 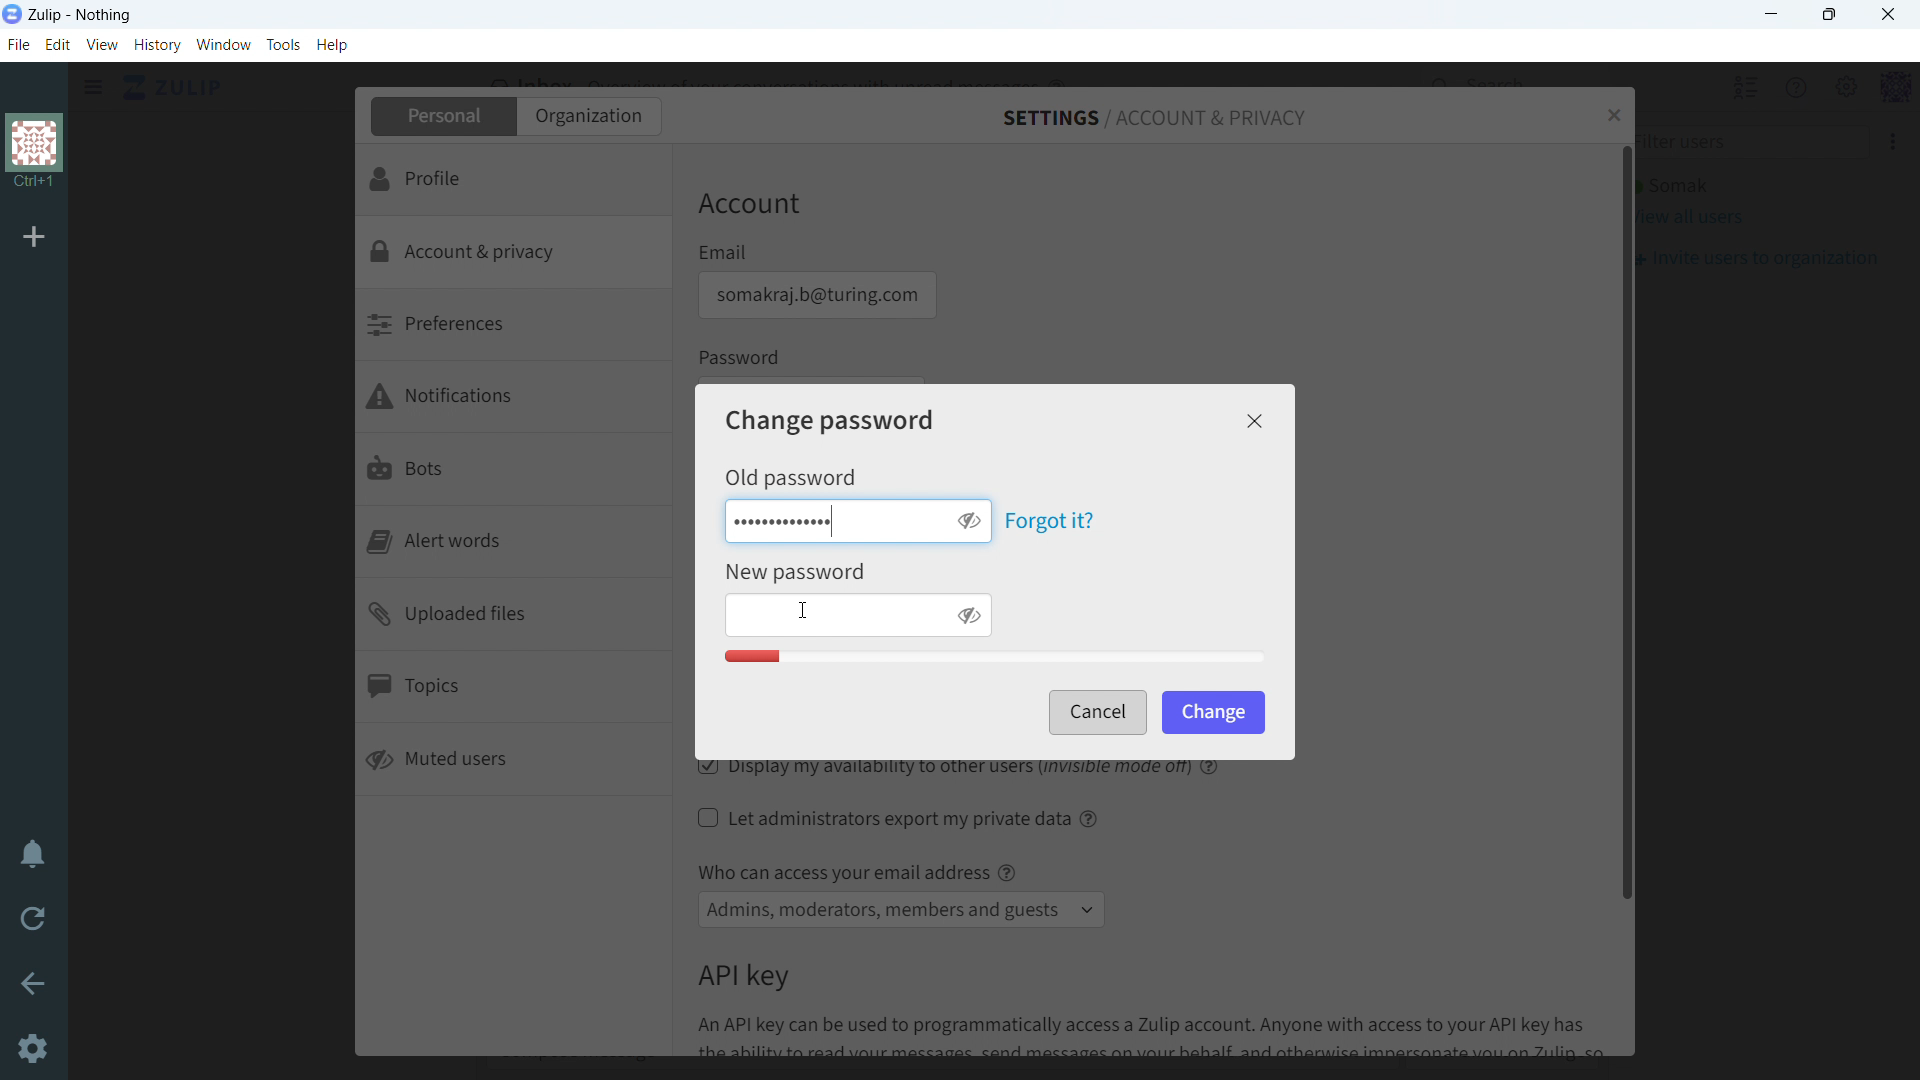 What do you see at coordinates (724, 252) in the screenshot?
I see `Email` at bounding box center [724, 252].